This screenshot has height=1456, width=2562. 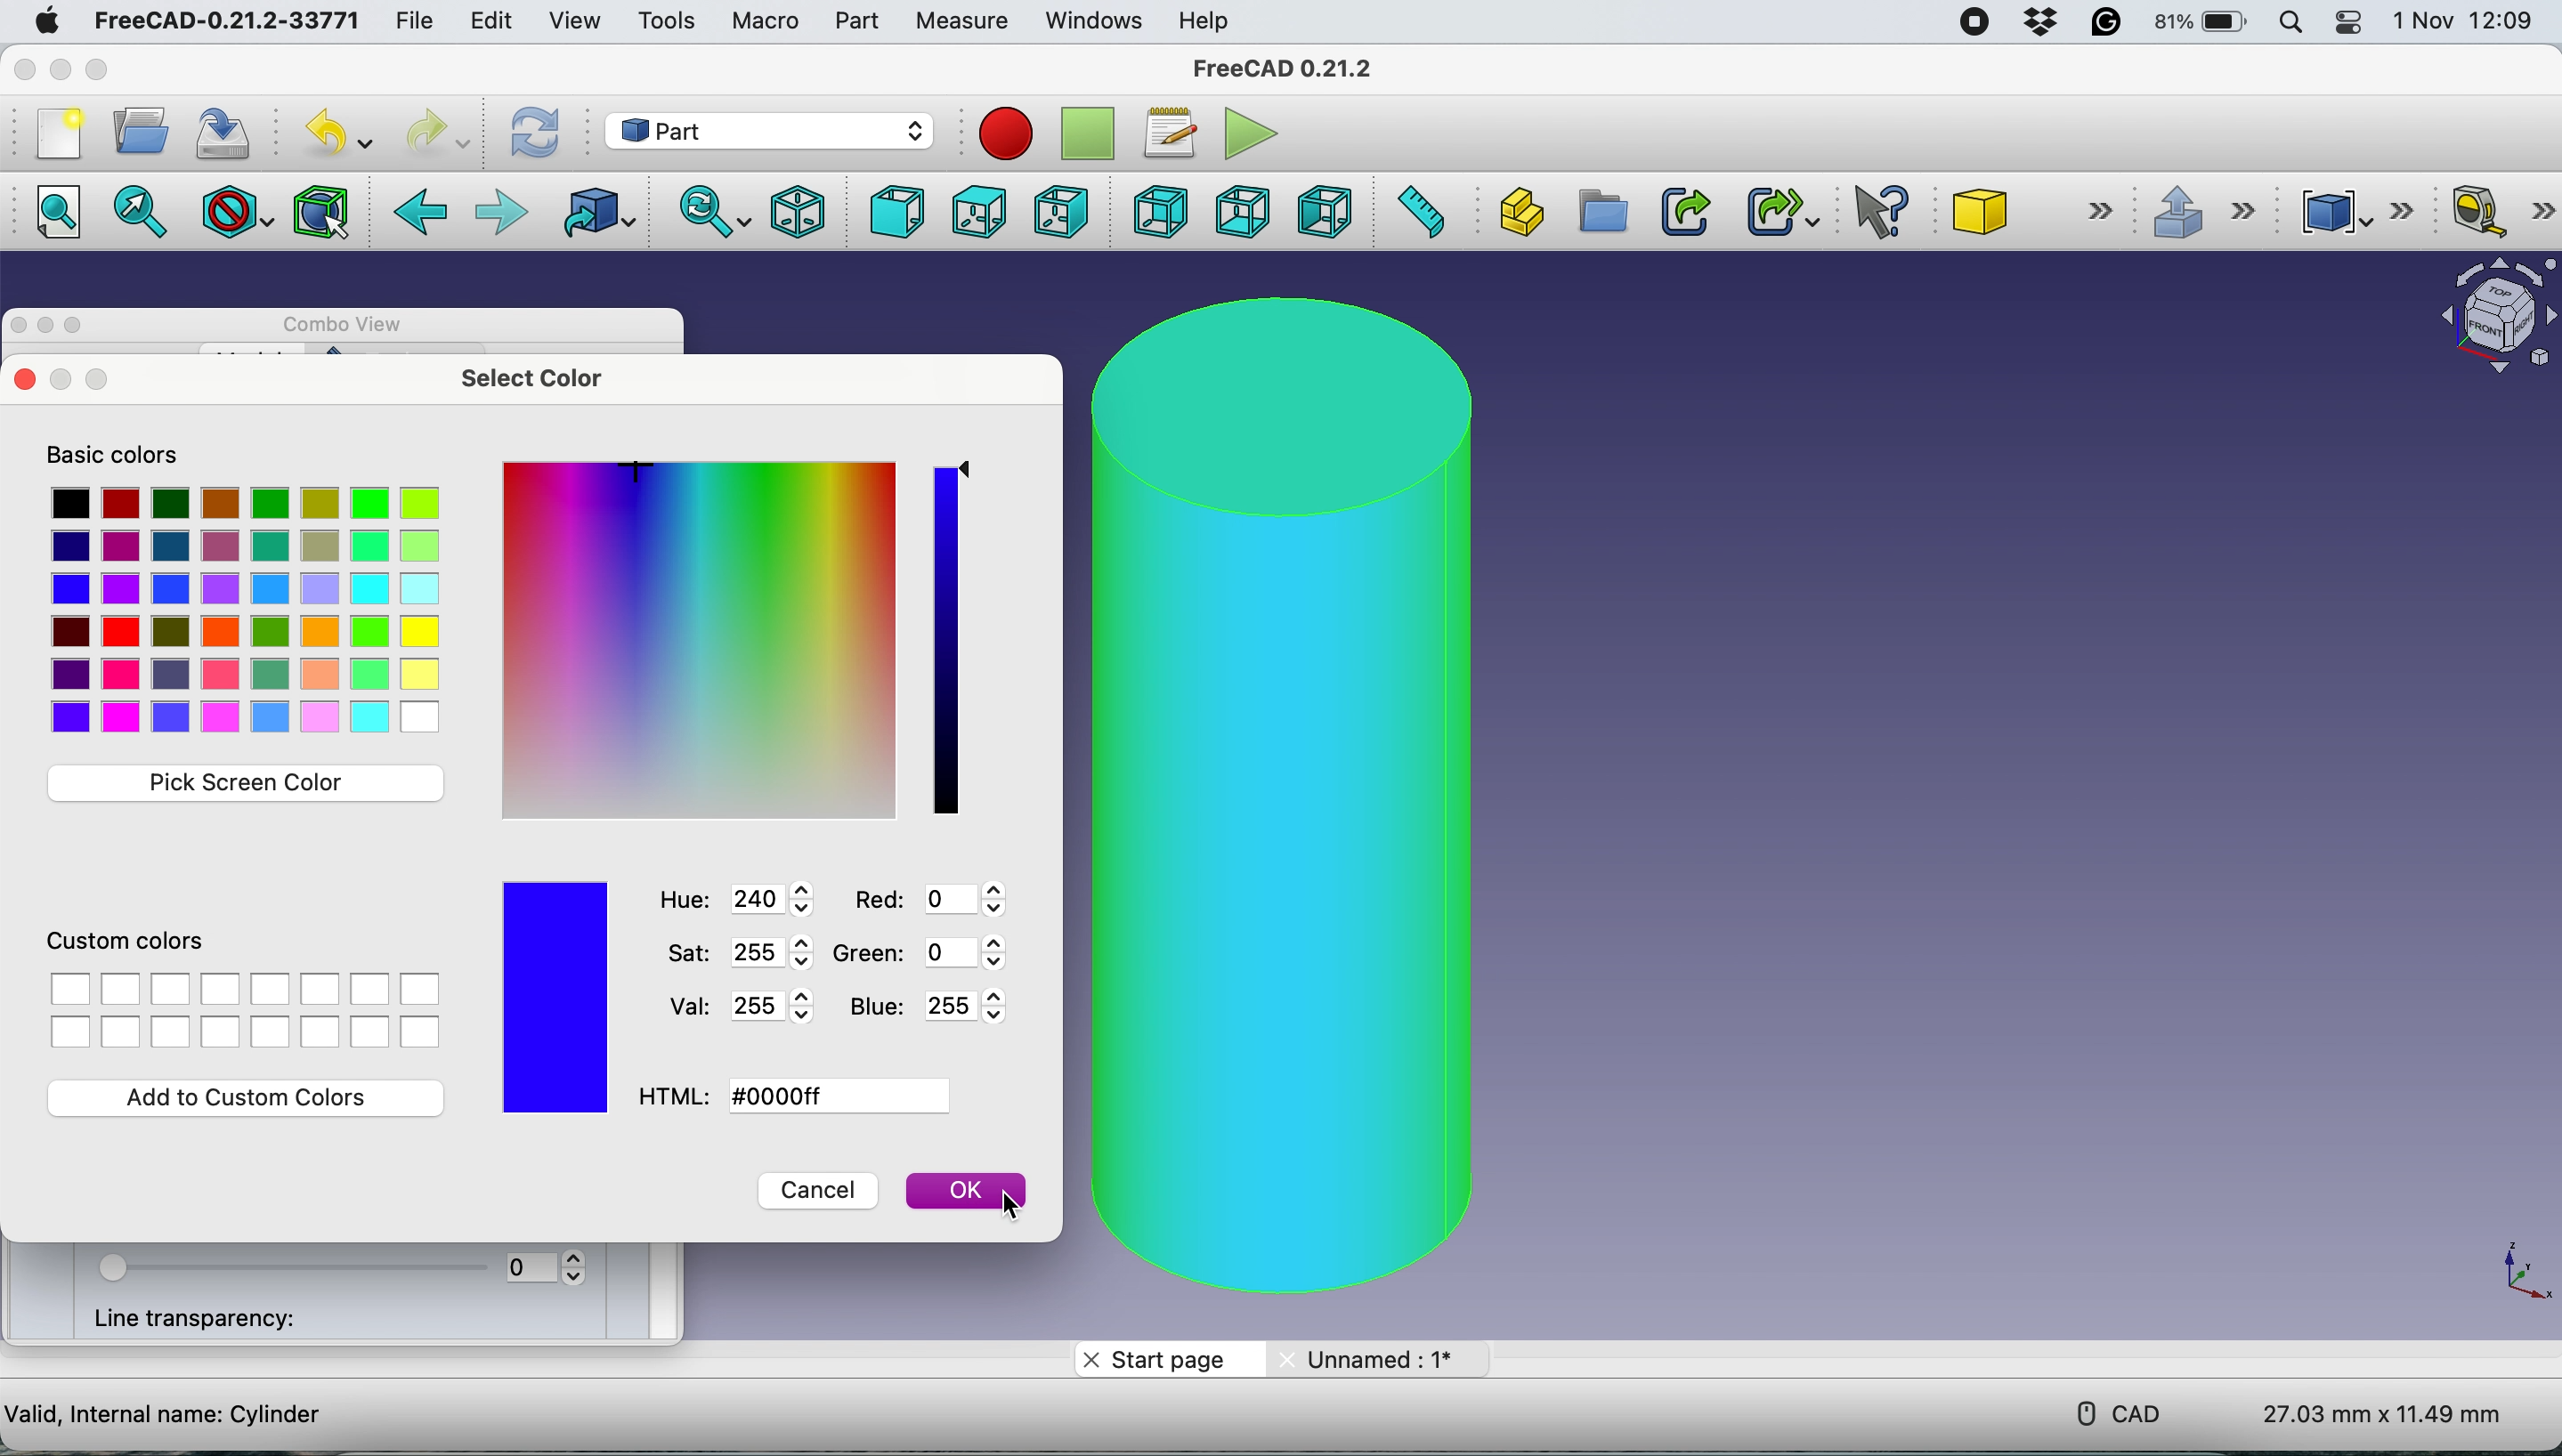 What do you see at coordinates (2294, 23) in the screenshot?
I see `spotlight search` at bounding box center [2294, 23].